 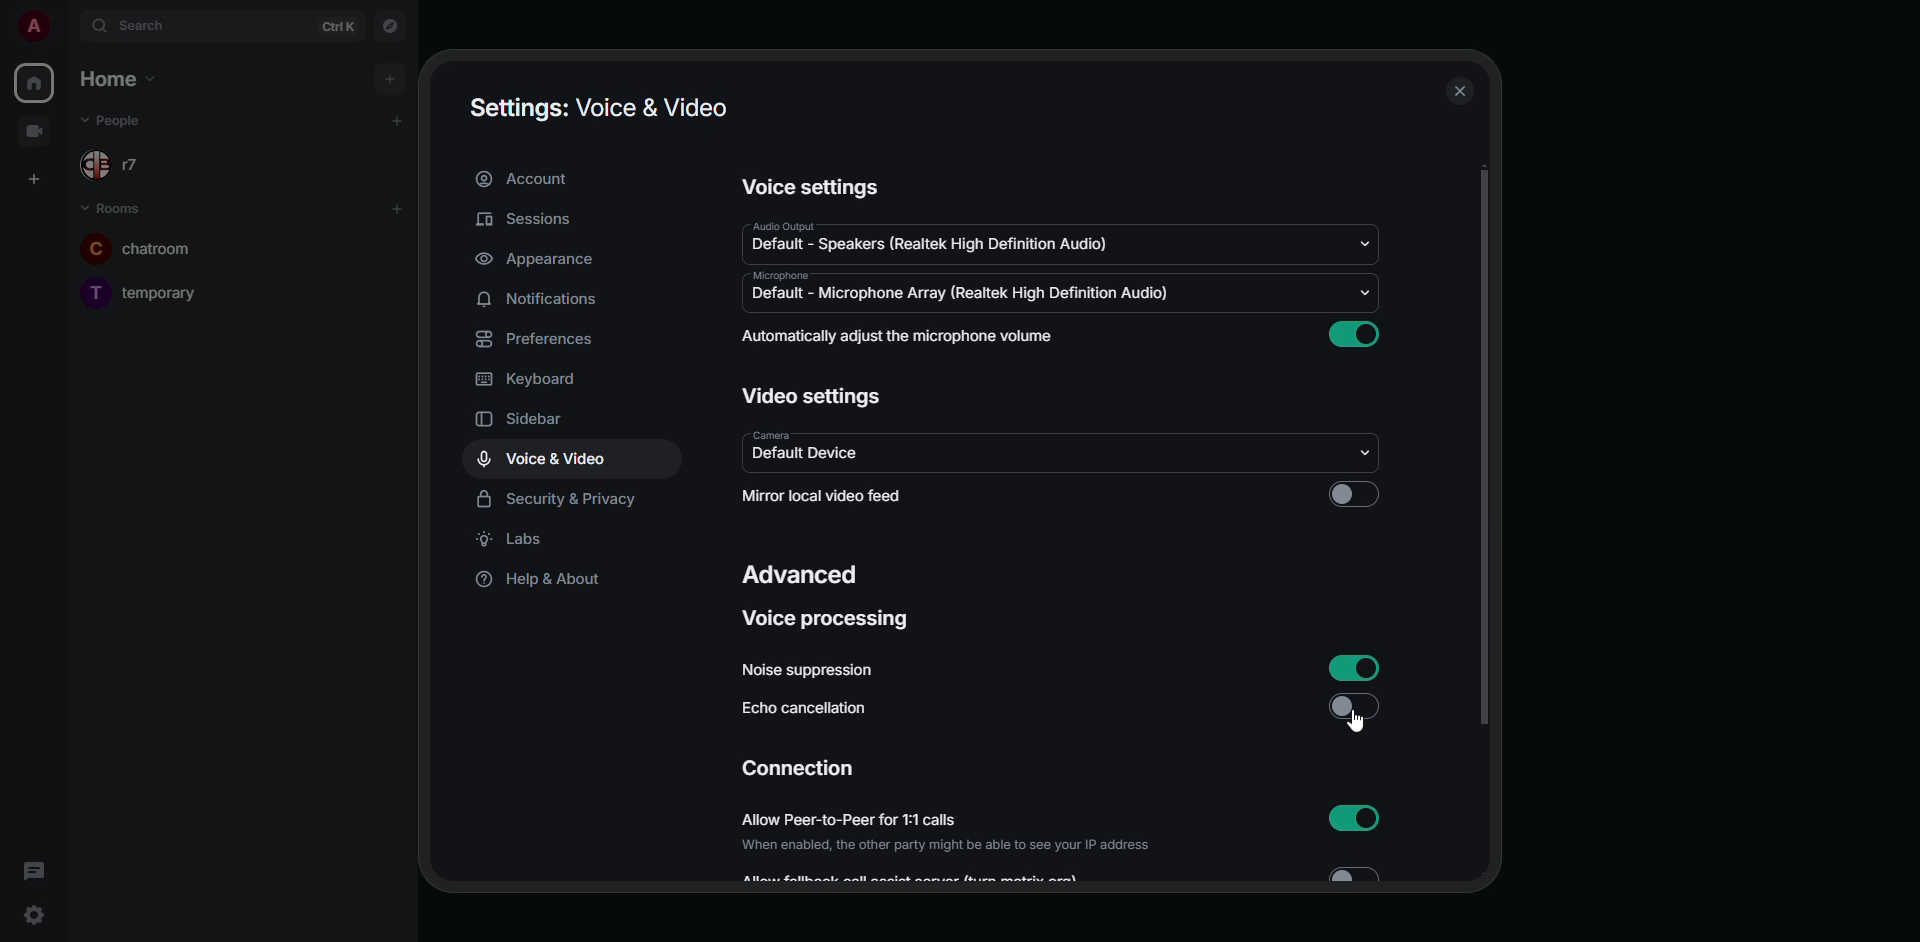 I want to click on profile, so click(x=37, y=24).